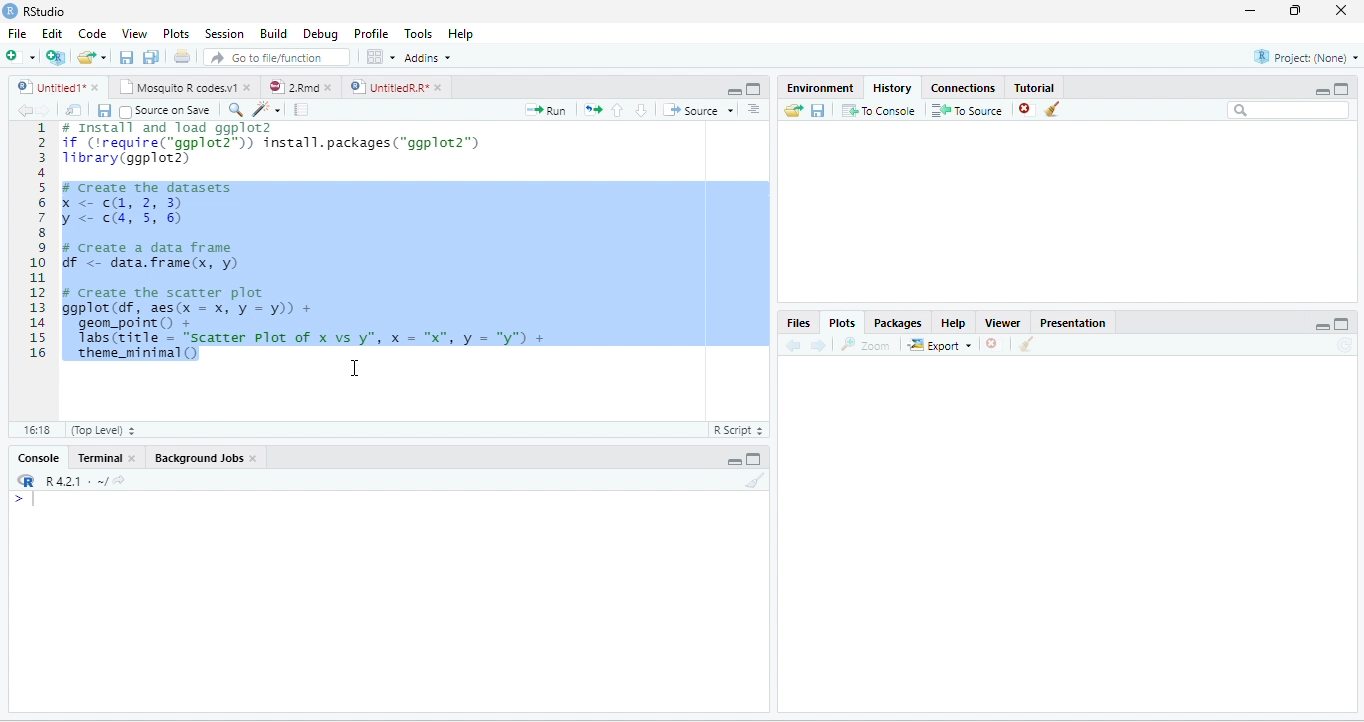  I want to click on R Script, so click(740, 430).